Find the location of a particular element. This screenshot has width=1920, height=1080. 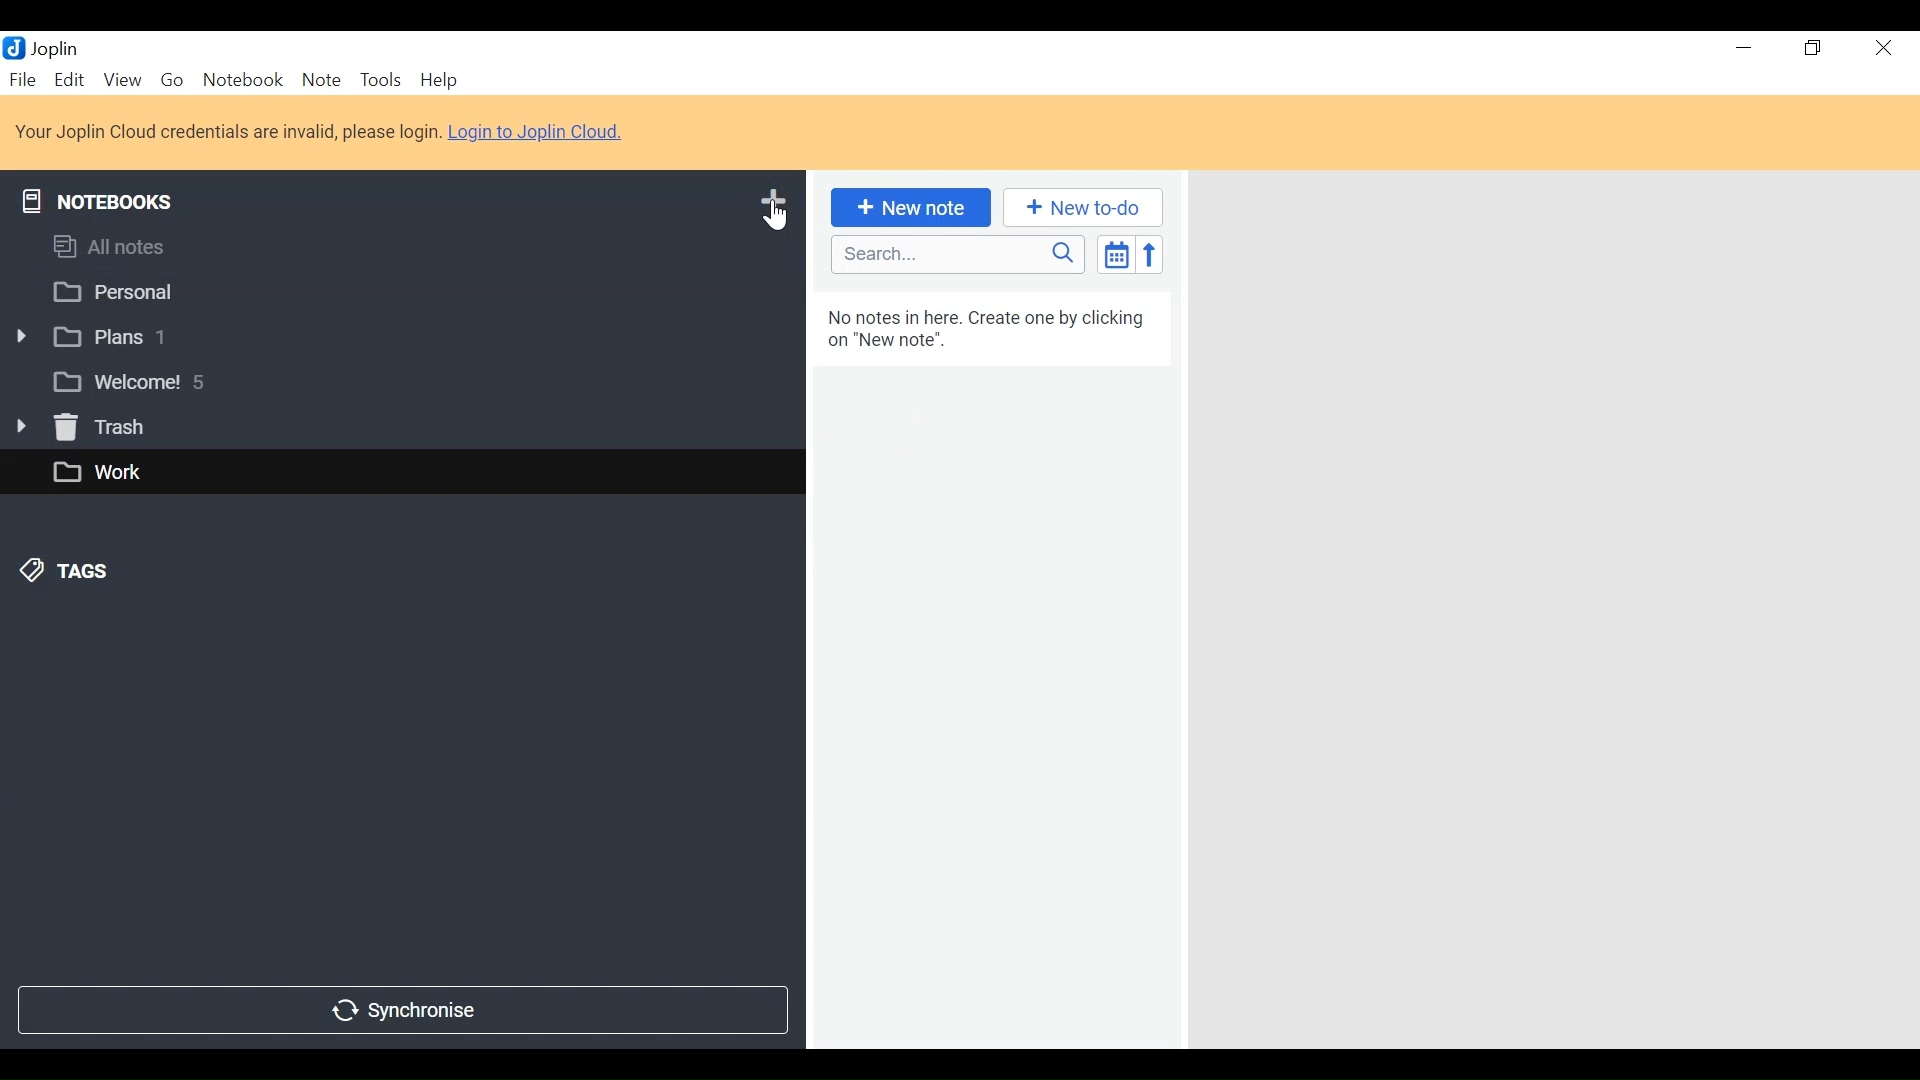

Trash is located at coordinates (78, 428).